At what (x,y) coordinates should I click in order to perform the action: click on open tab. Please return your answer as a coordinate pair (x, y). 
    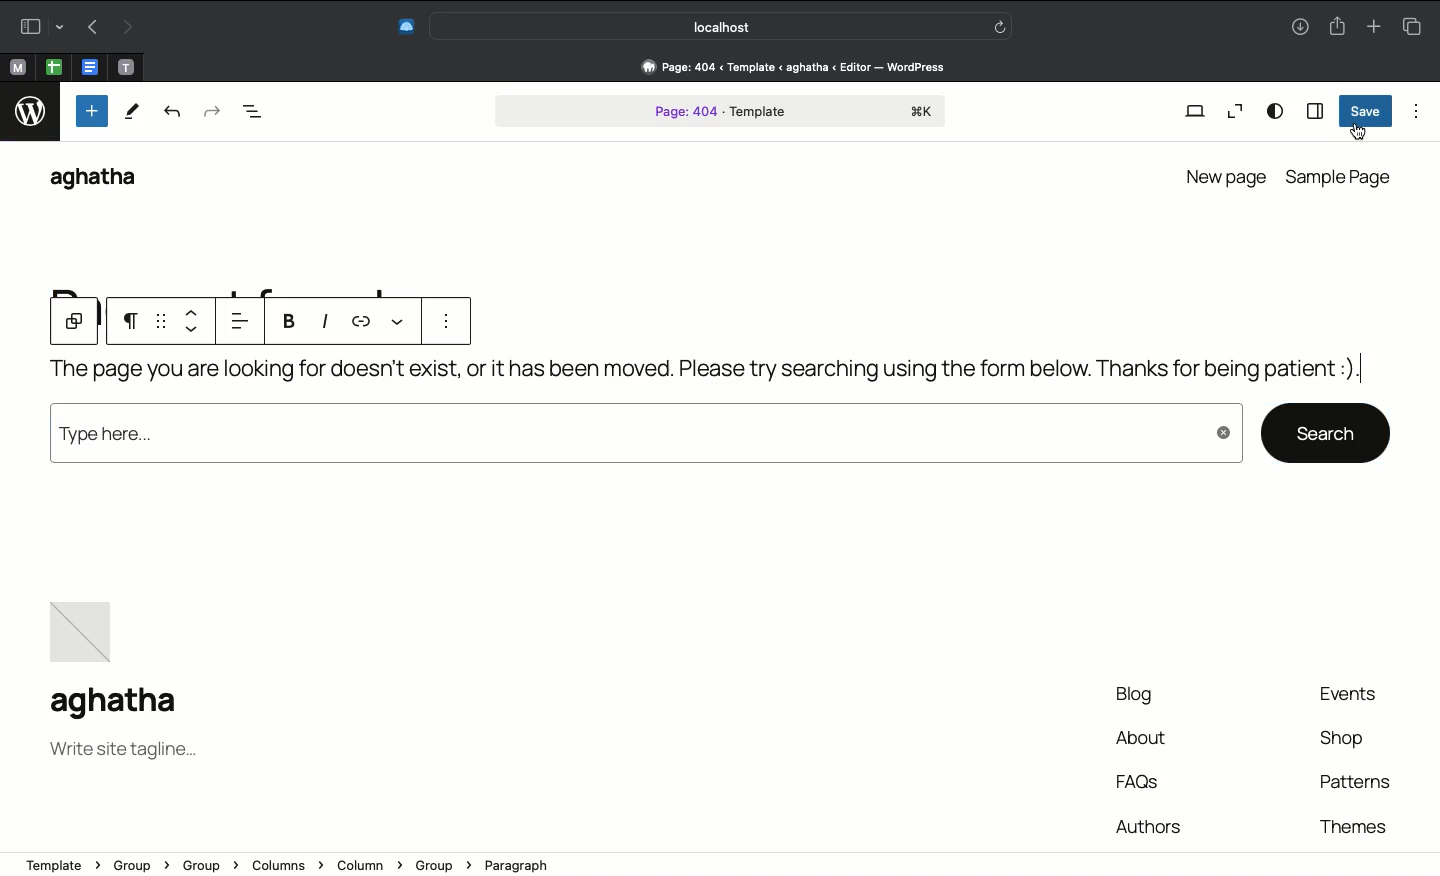
    Looking at the image, I should click on (17, 68).